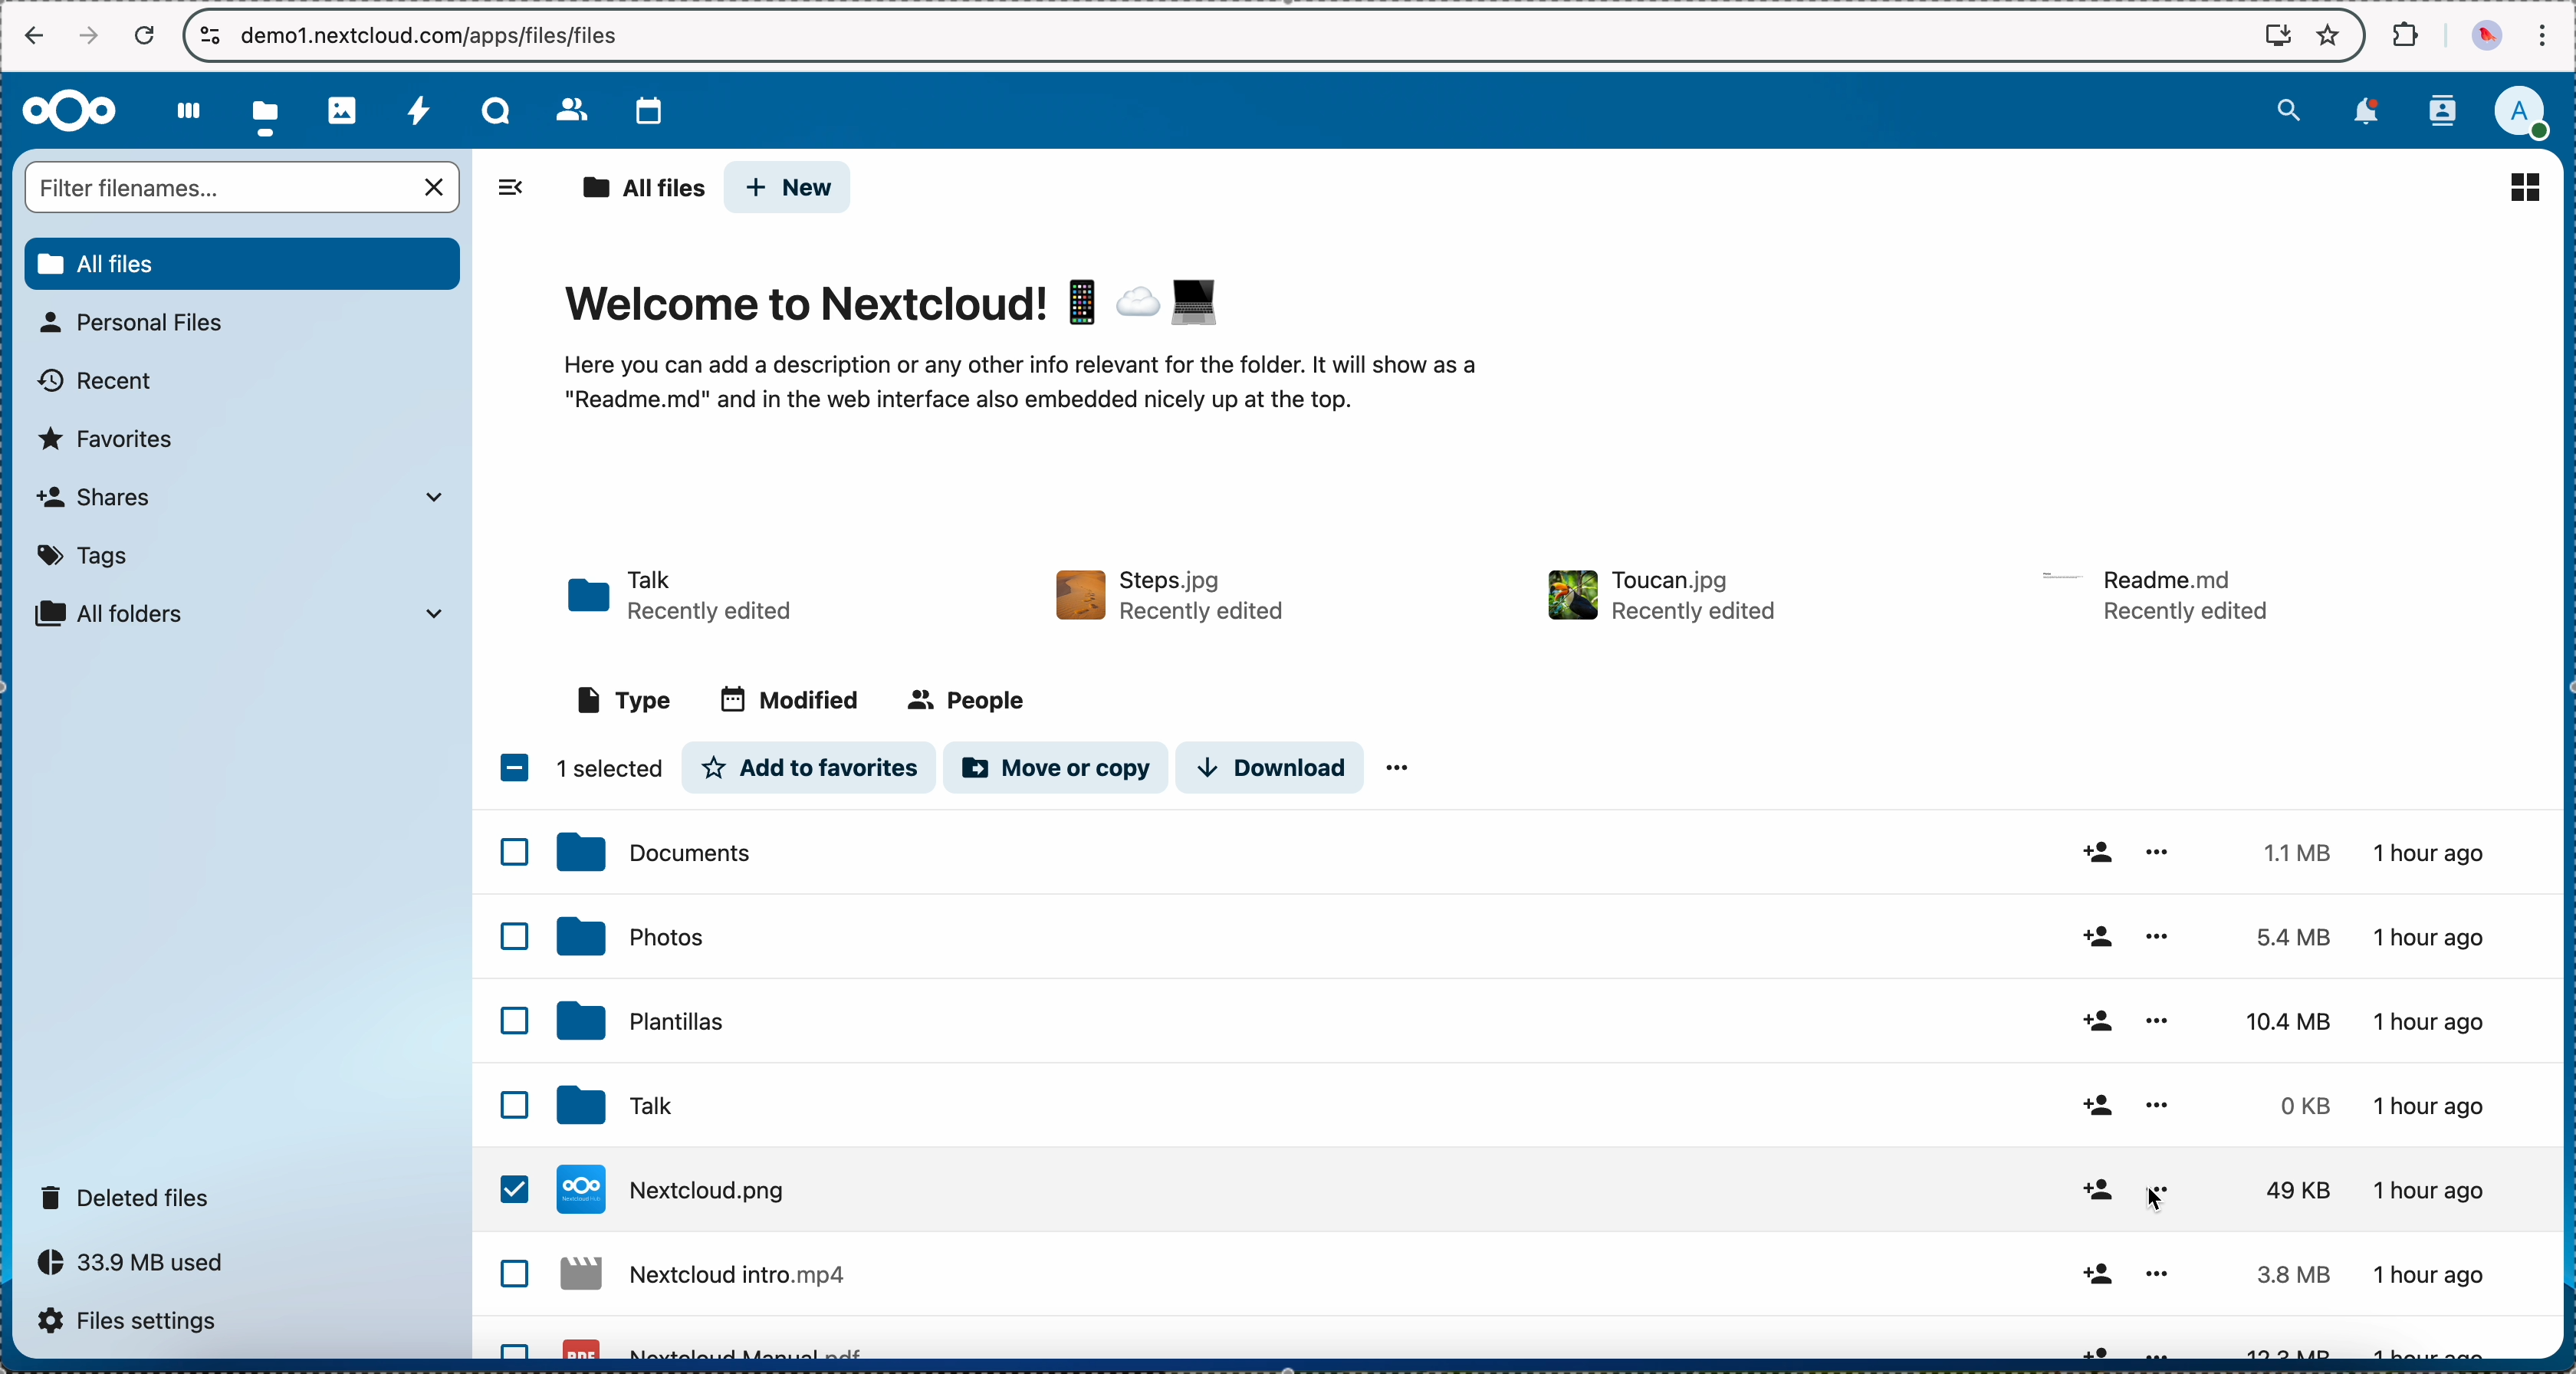 The image size is (2576, 1374). I want to click on documents, so click(1526, 851).